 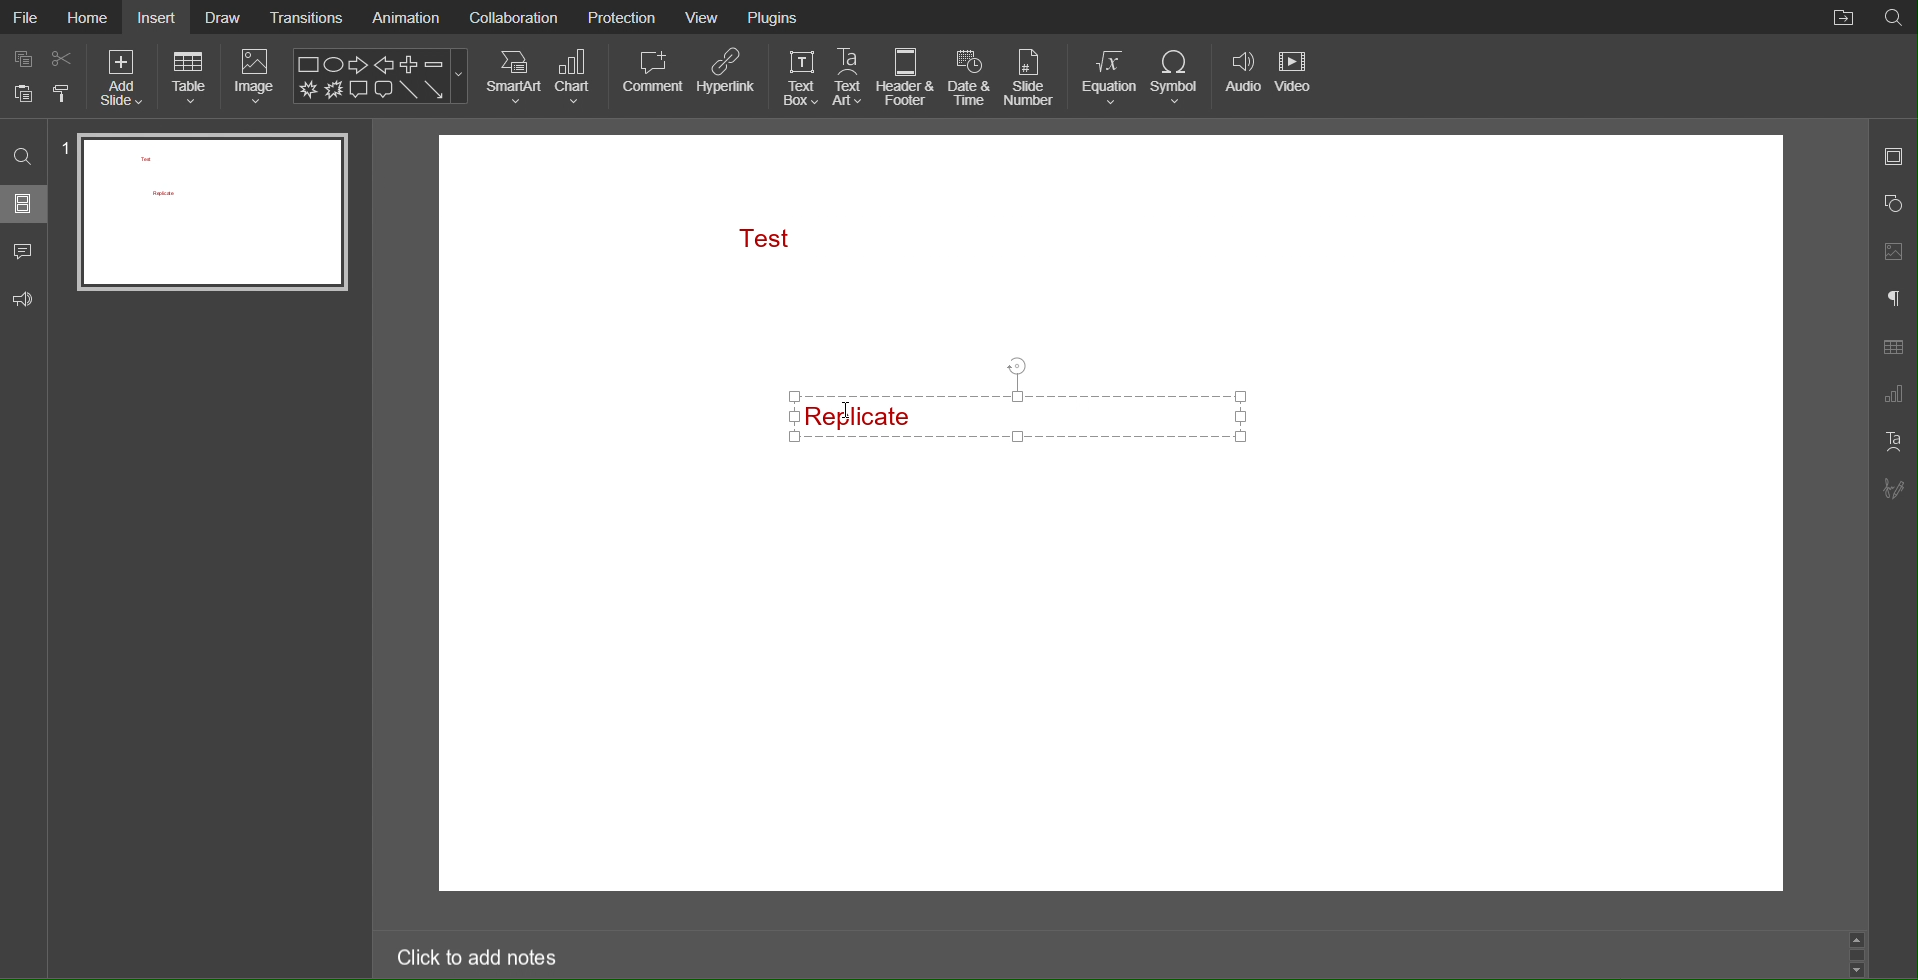 What do you see at coordinates (160, 18) in the screenshot?
I see `Insert` at bounding box center [160, 18].